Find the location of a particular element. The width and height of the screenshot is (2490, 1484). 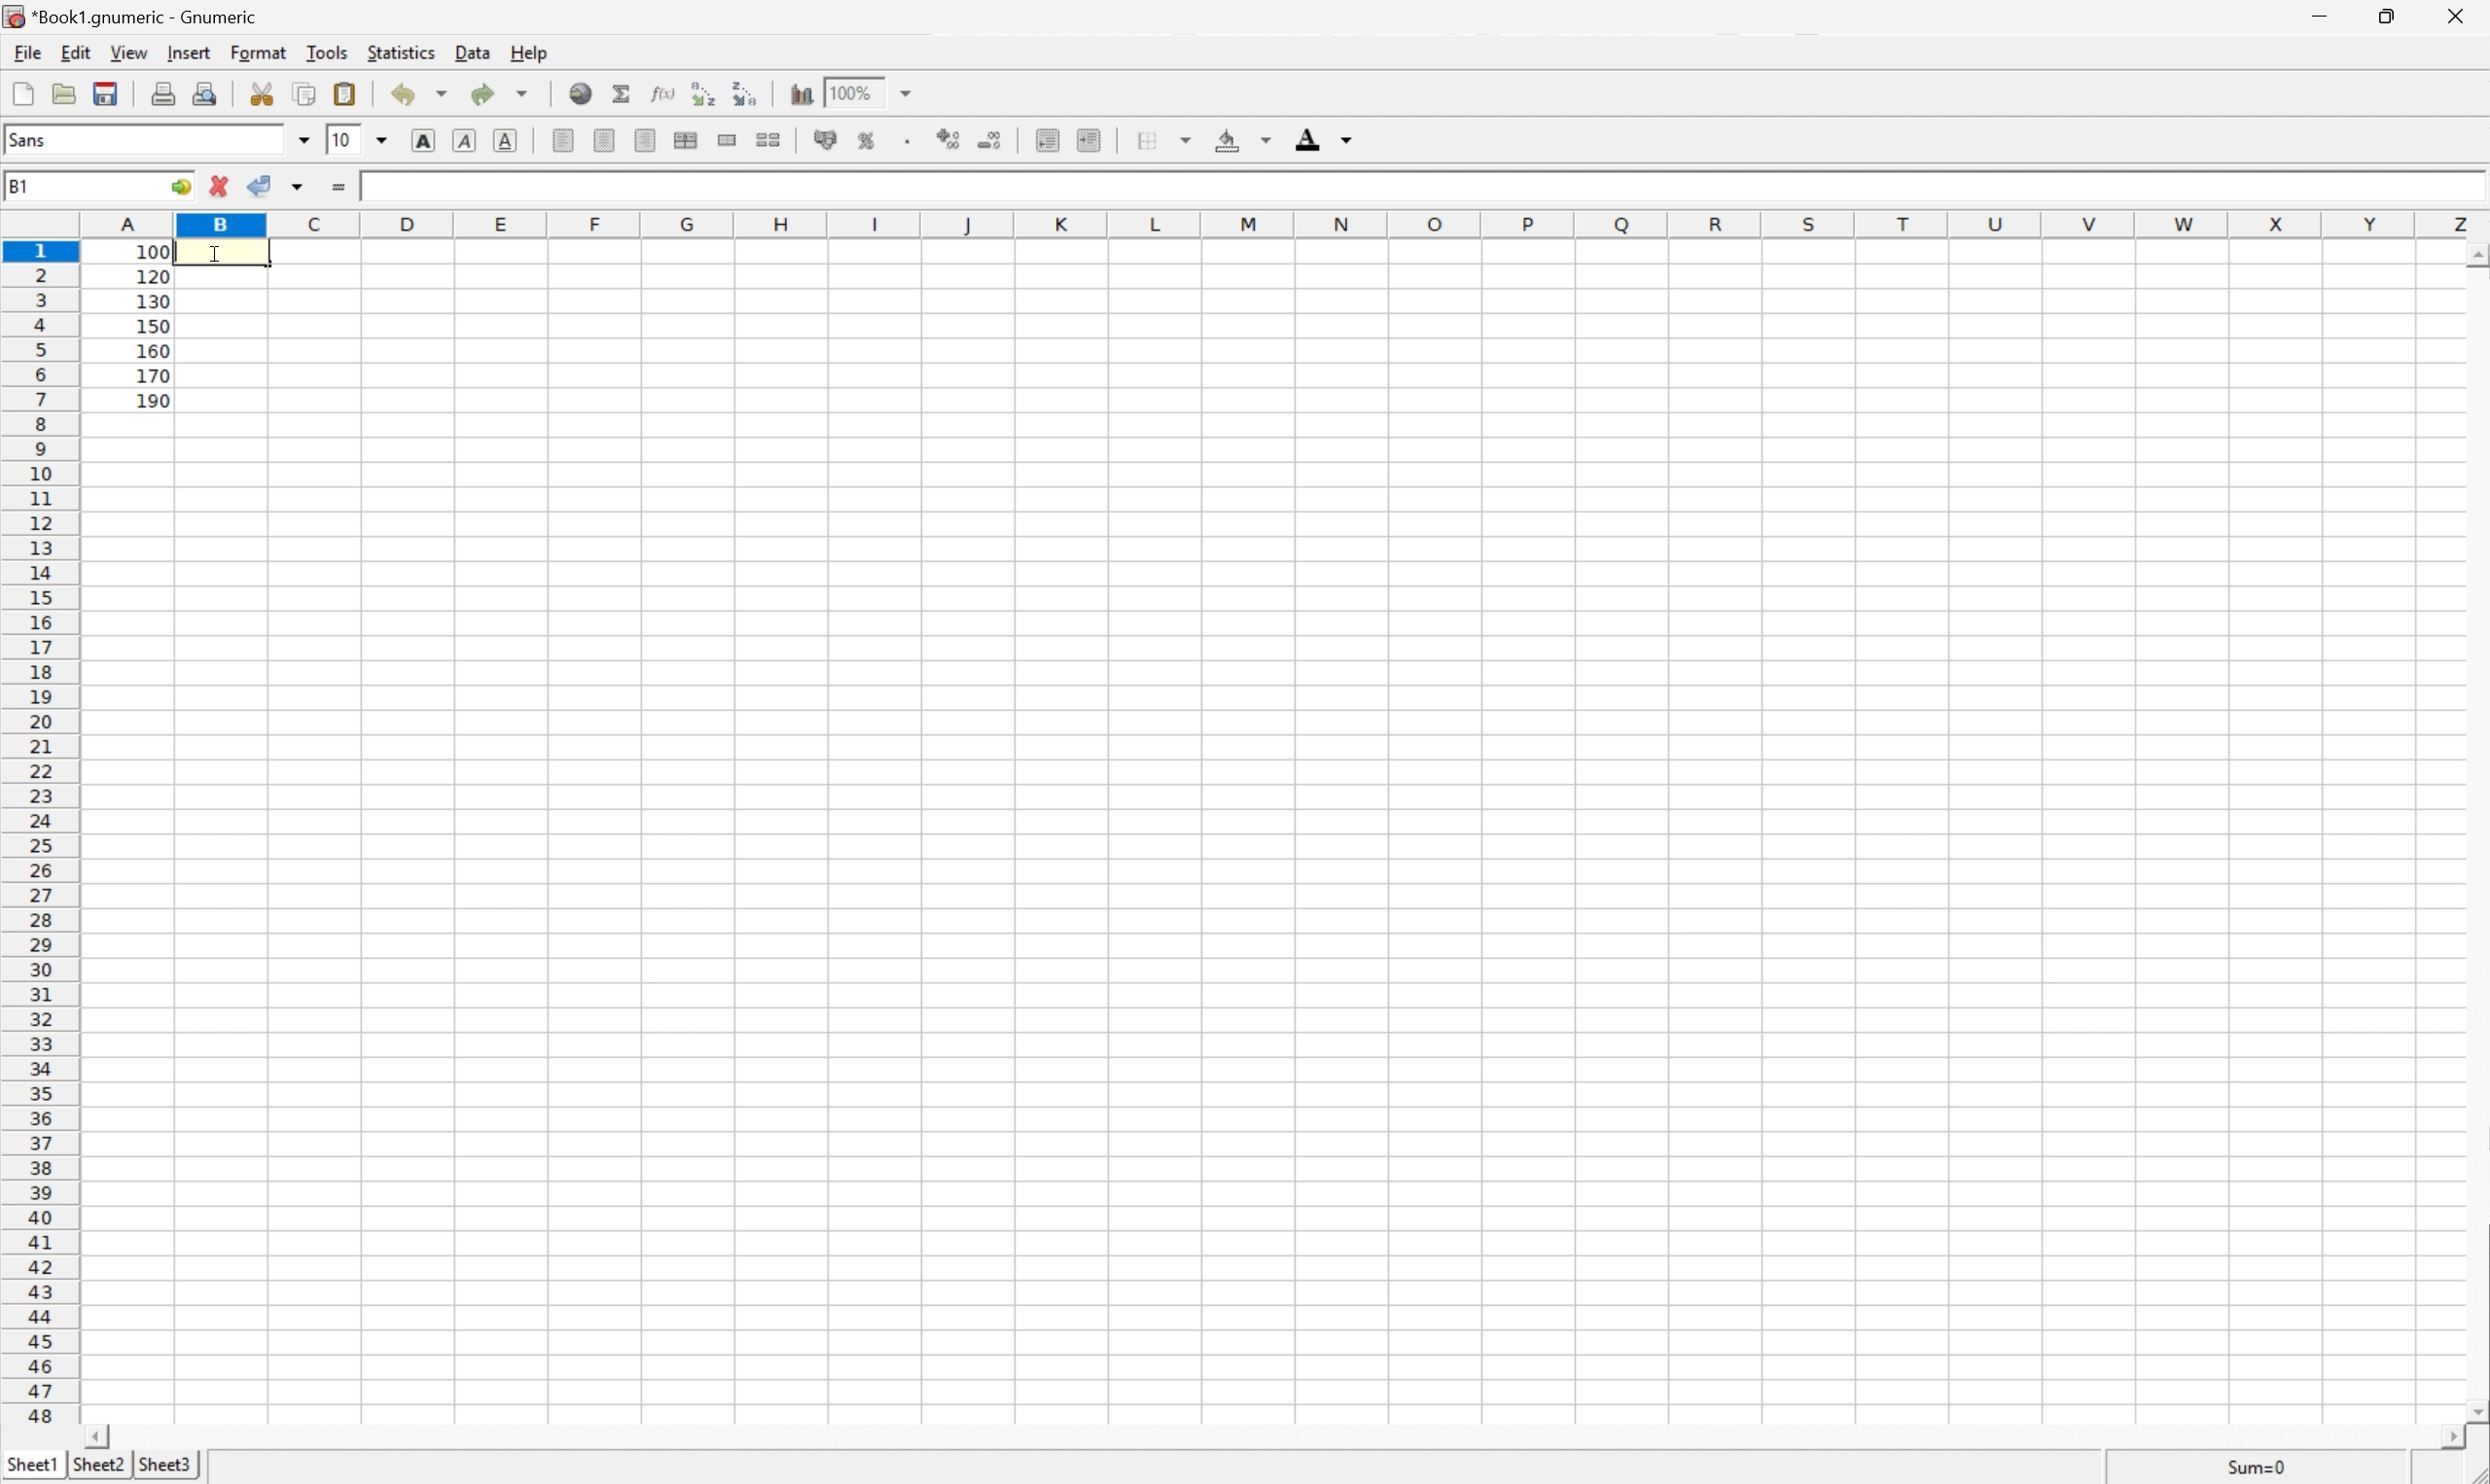

*Book1.gnumeric - Gnumeric is located at coordinates (137, 14).